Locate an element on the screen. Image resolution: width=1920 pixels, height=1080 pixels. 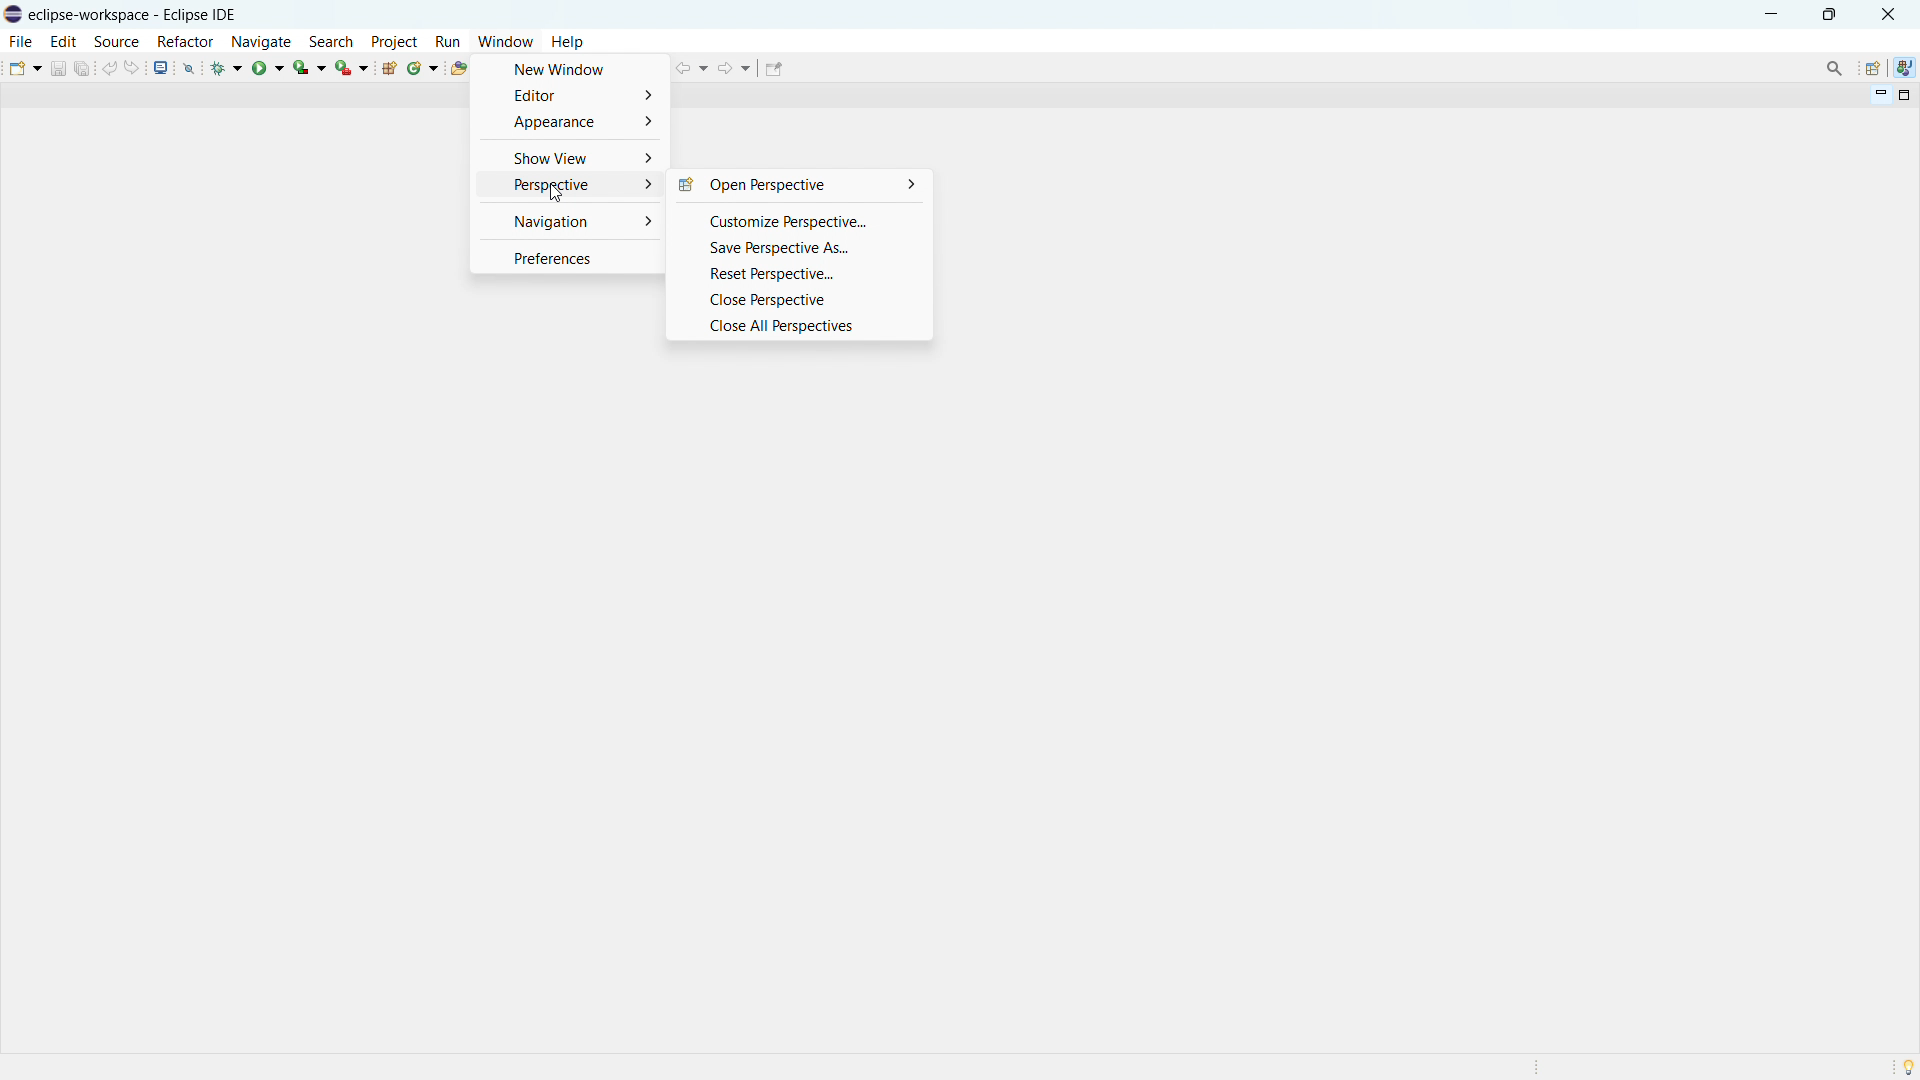
close perspective is located at coordinates (799, 300).